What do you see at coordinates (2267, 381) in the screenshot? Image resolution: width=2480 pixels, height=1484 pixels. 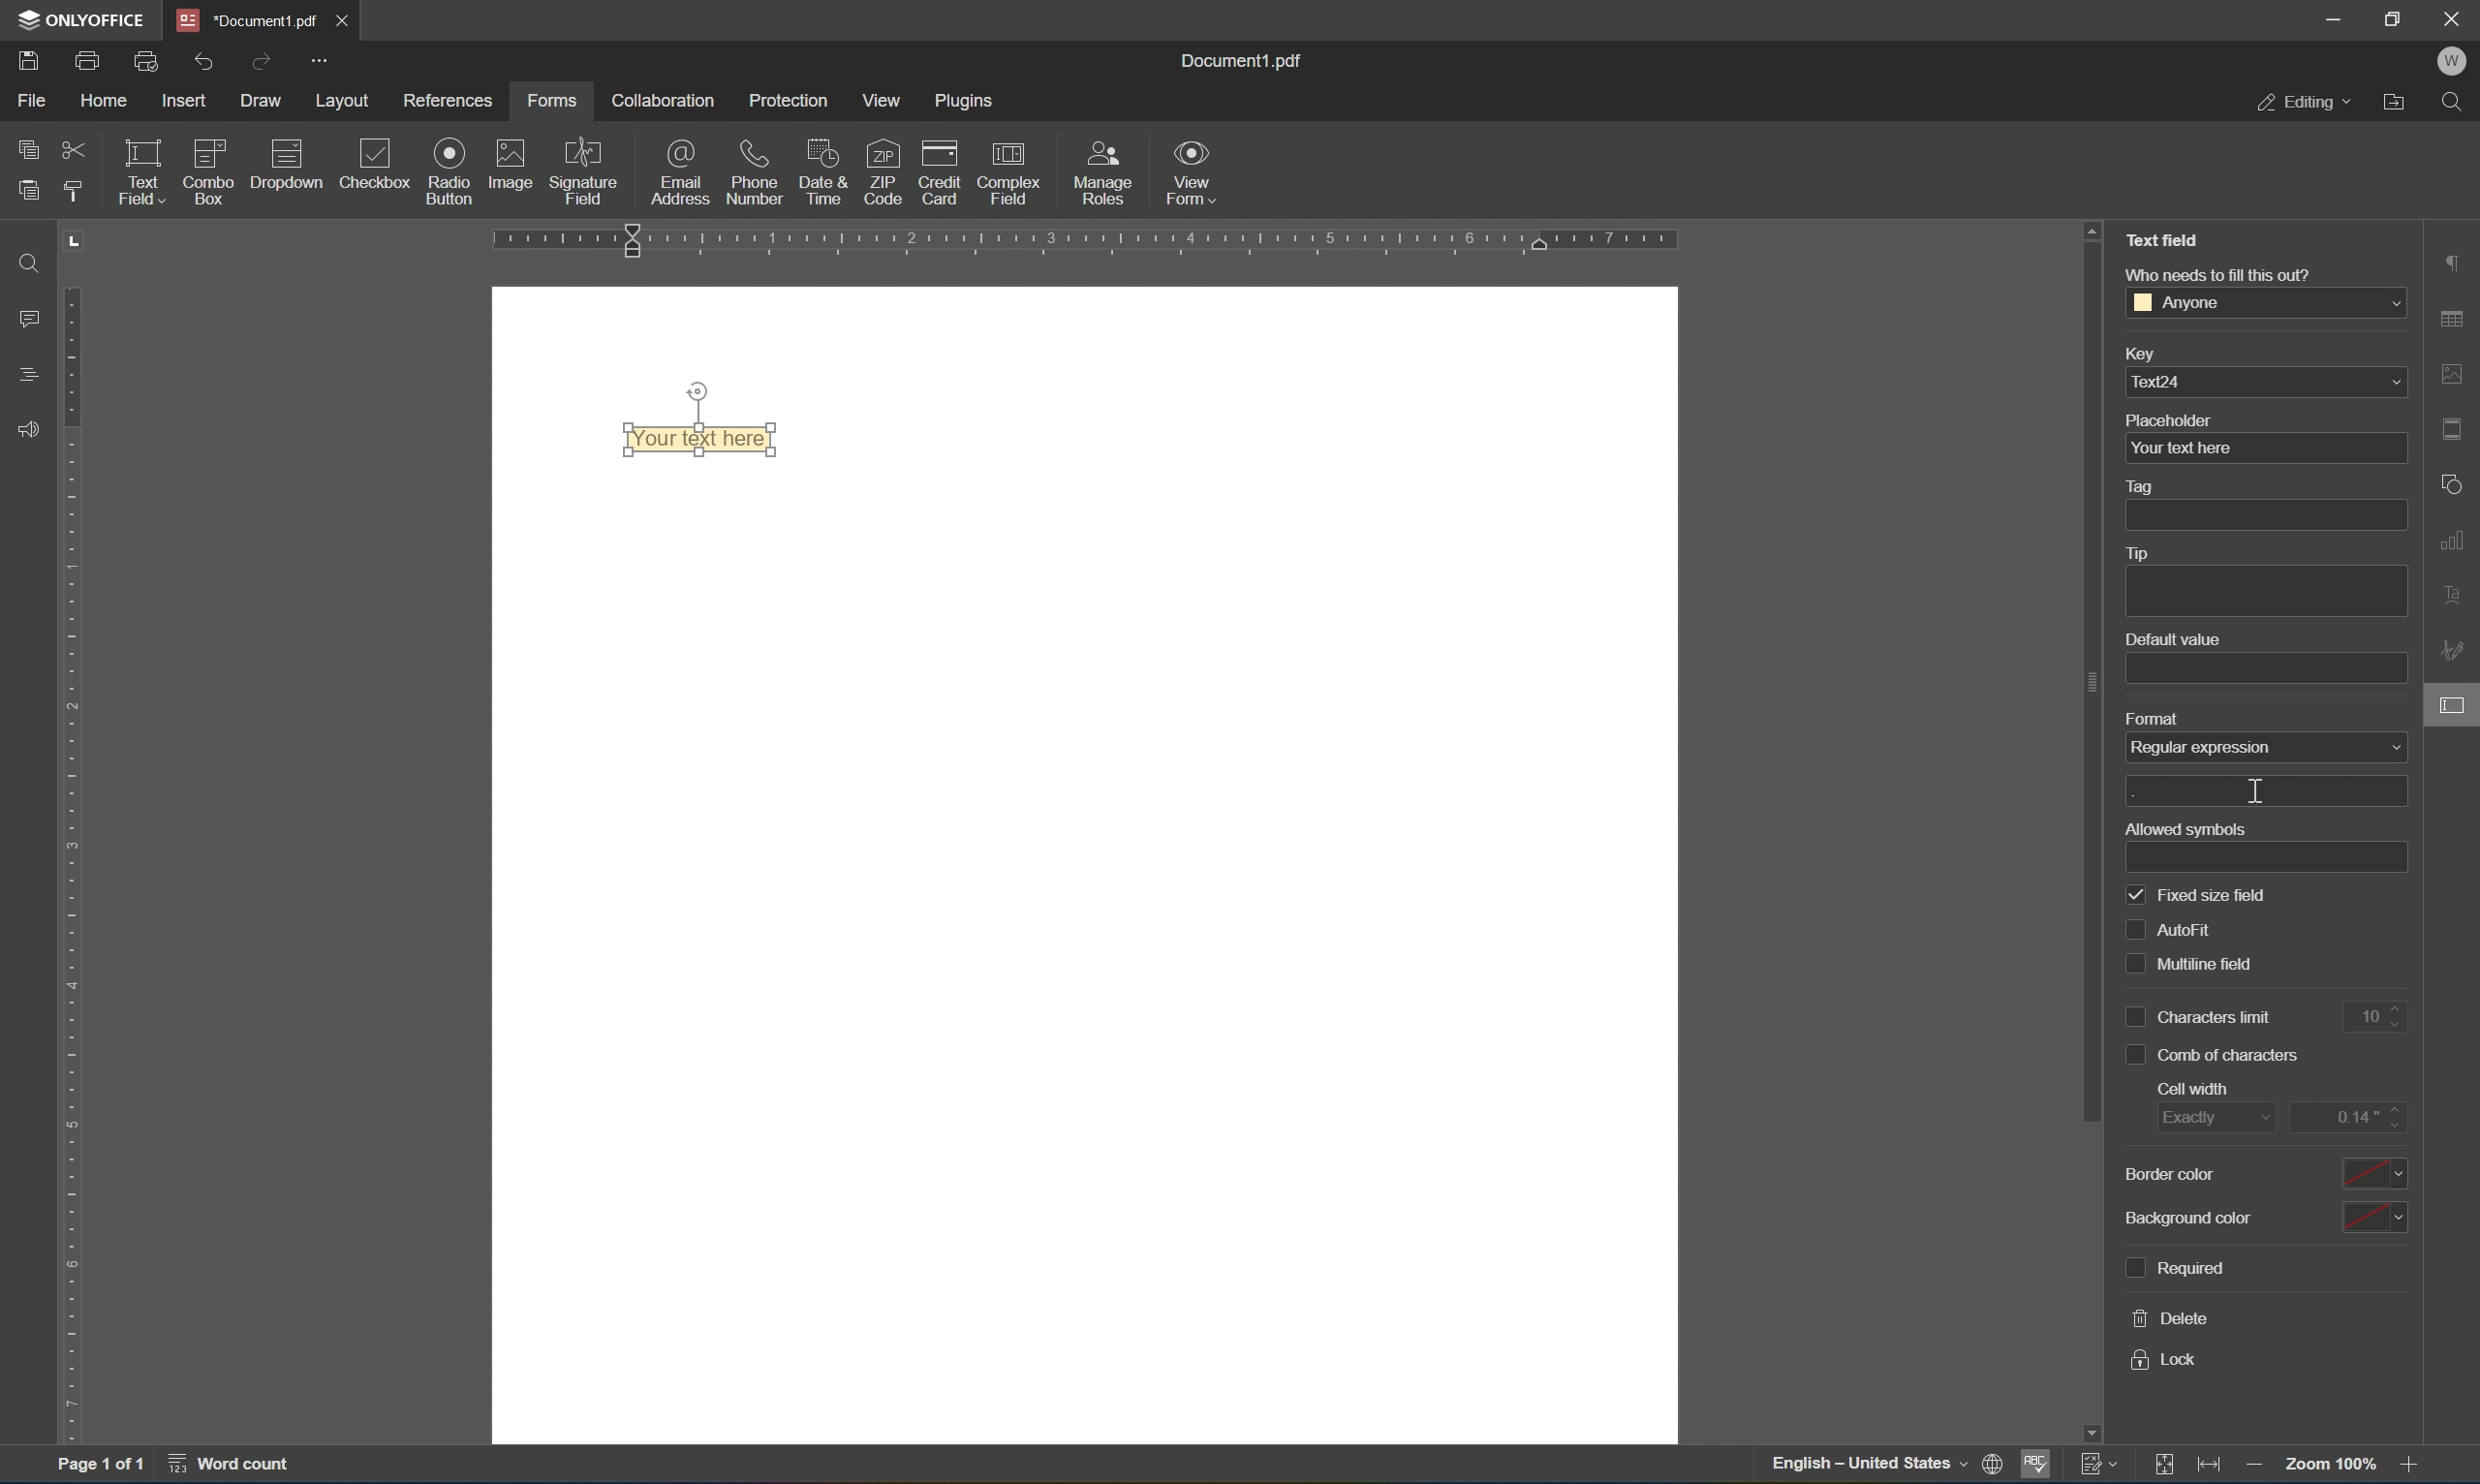 I see `text24` at bounding box center [2267, 381].